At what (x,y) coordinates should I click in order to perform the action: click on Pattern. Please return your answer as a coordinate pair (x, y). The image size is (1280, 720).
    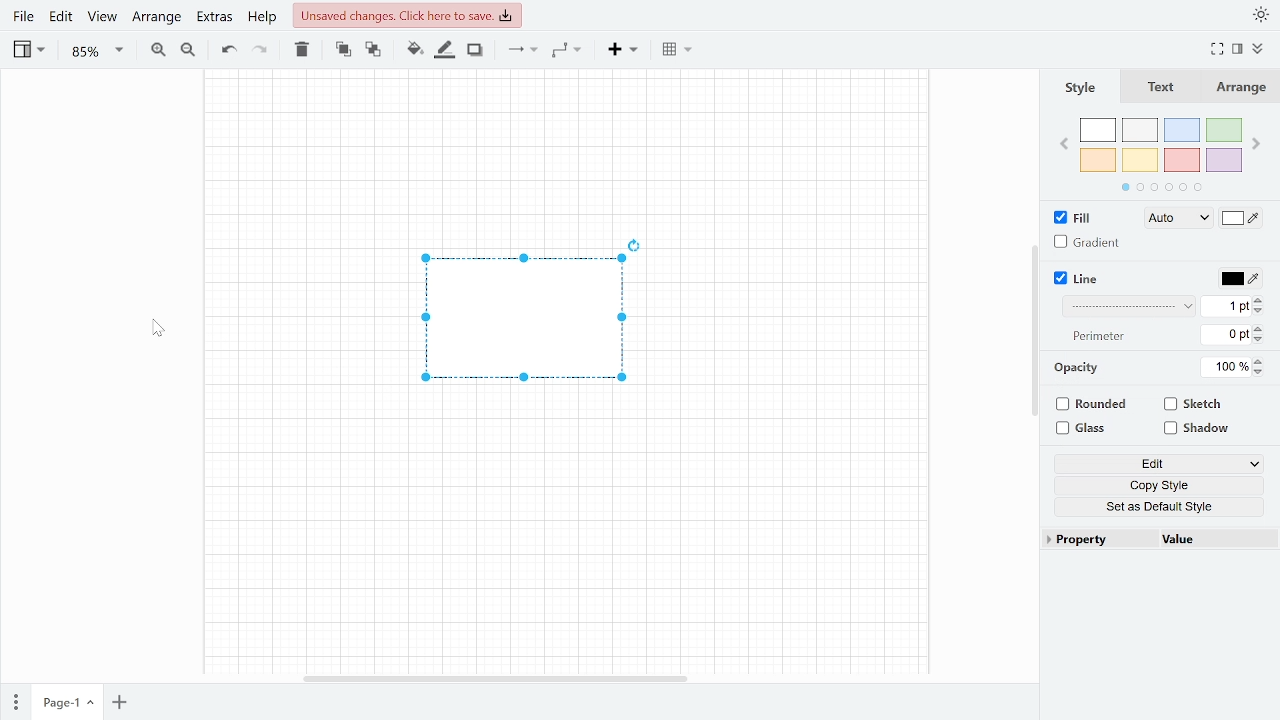
    Looking at the image, I should click on (1124, 308).